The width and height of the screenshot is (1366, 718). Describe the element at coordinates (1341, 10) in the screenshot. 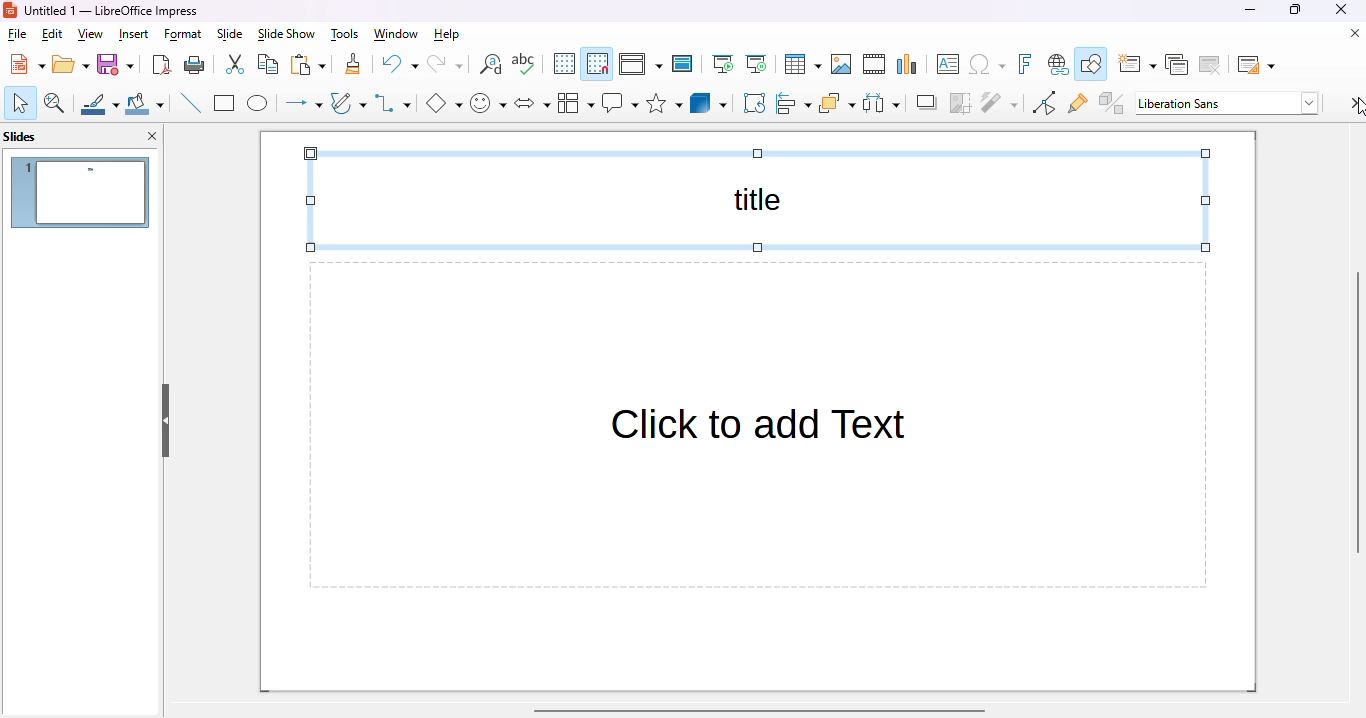

I see `close` at that location.